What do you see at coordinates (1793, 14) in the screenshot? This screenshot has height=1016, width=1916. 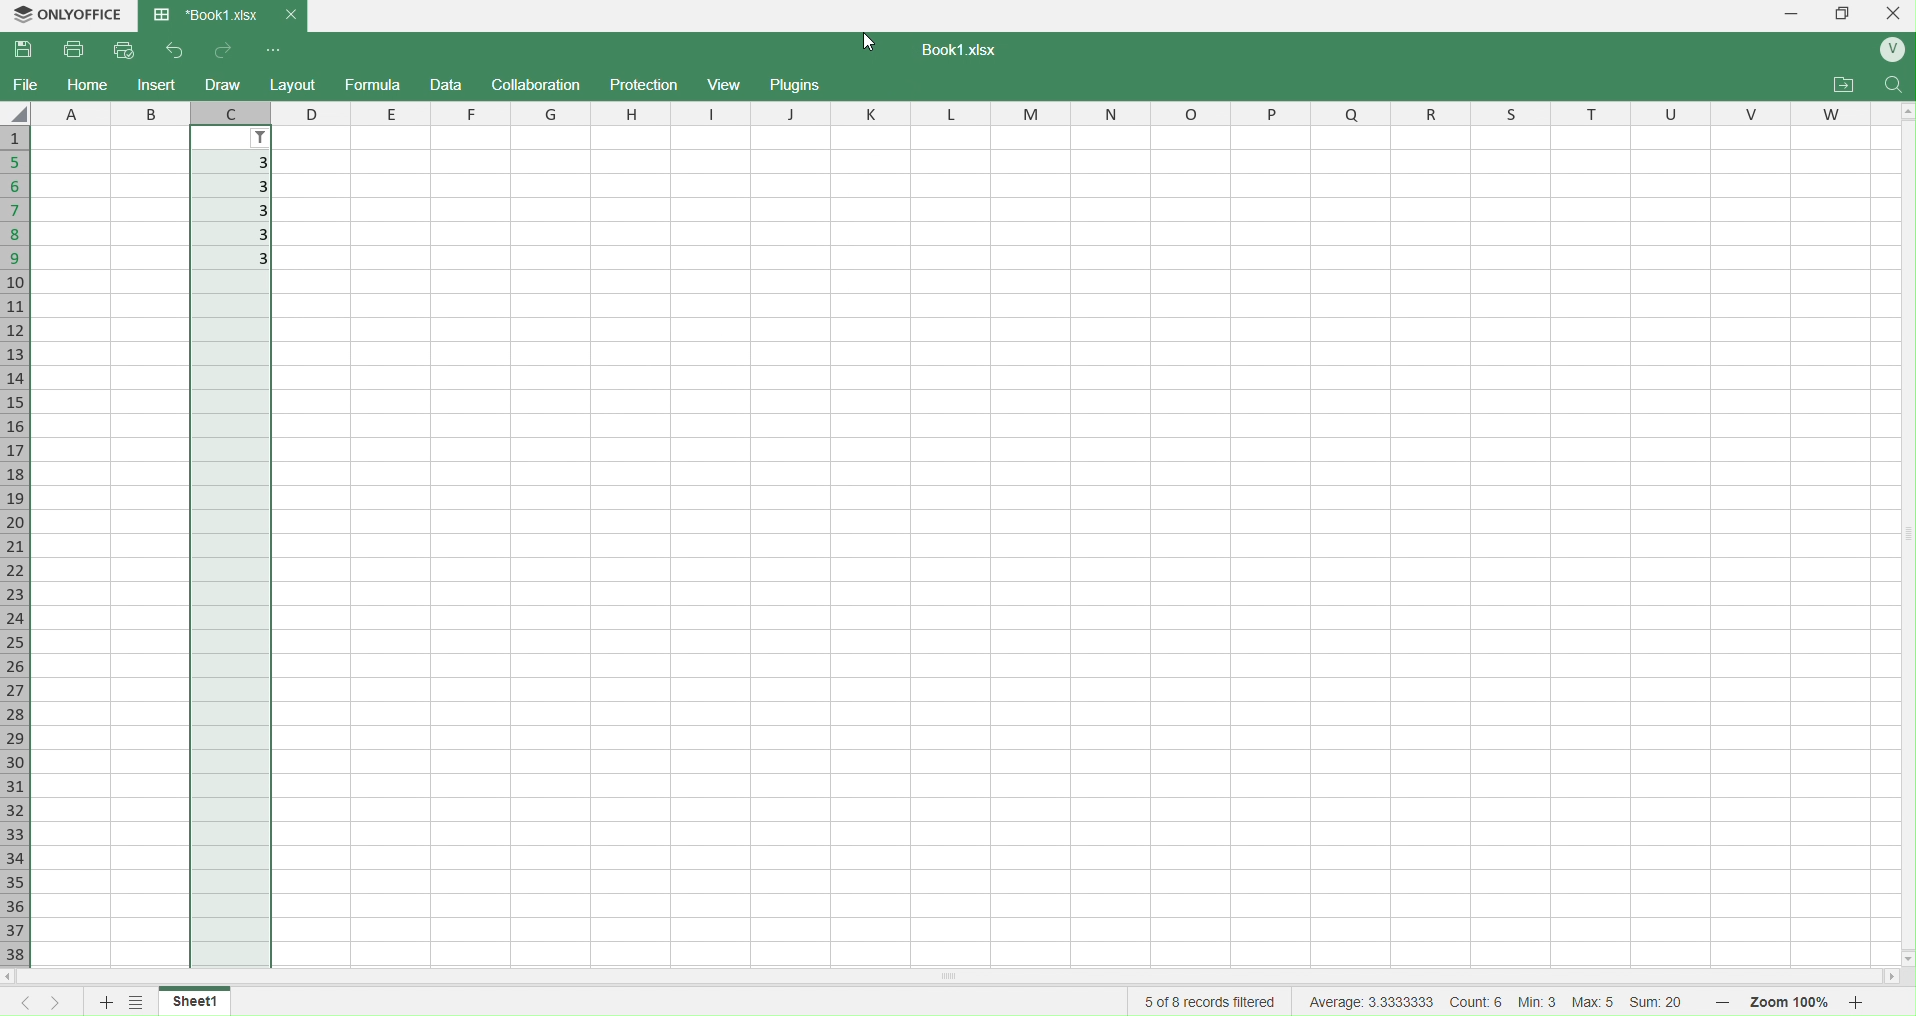 I see `Minimize` at bounding box center [1793, 14].